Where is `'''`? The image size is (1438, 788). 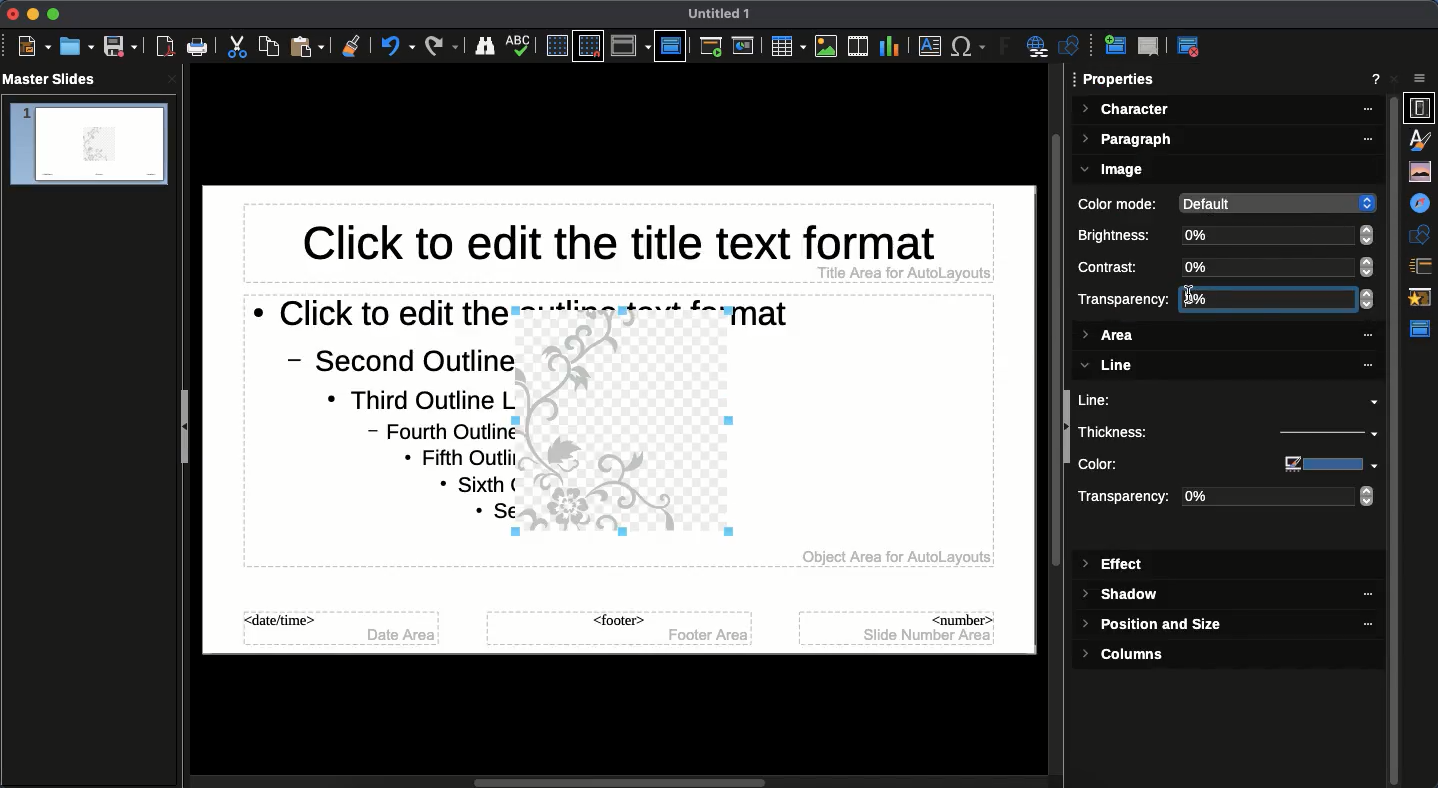
''' is located at coordinates (1356, 625).